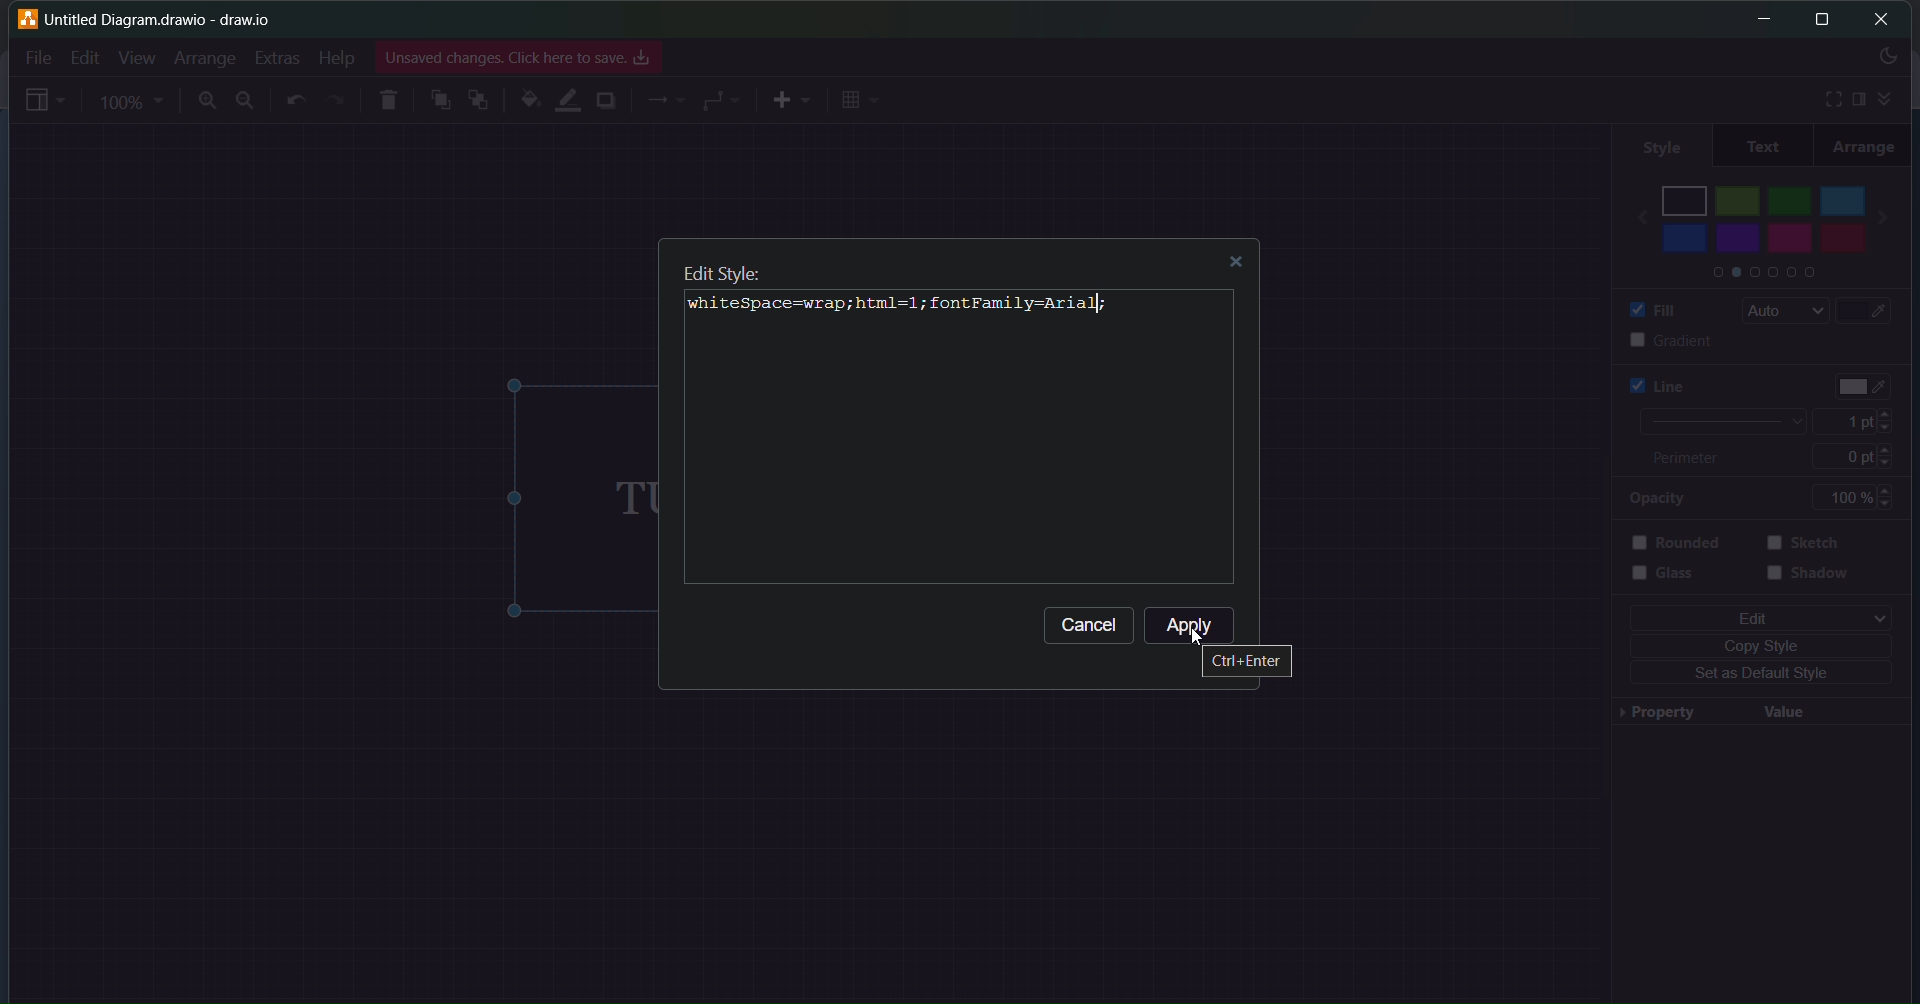 This screenshot has height=1004, width=1920. What do you see at coordinates (1657, 143) in the screenshot?
I see `style` at bounding box center [1657, 143].